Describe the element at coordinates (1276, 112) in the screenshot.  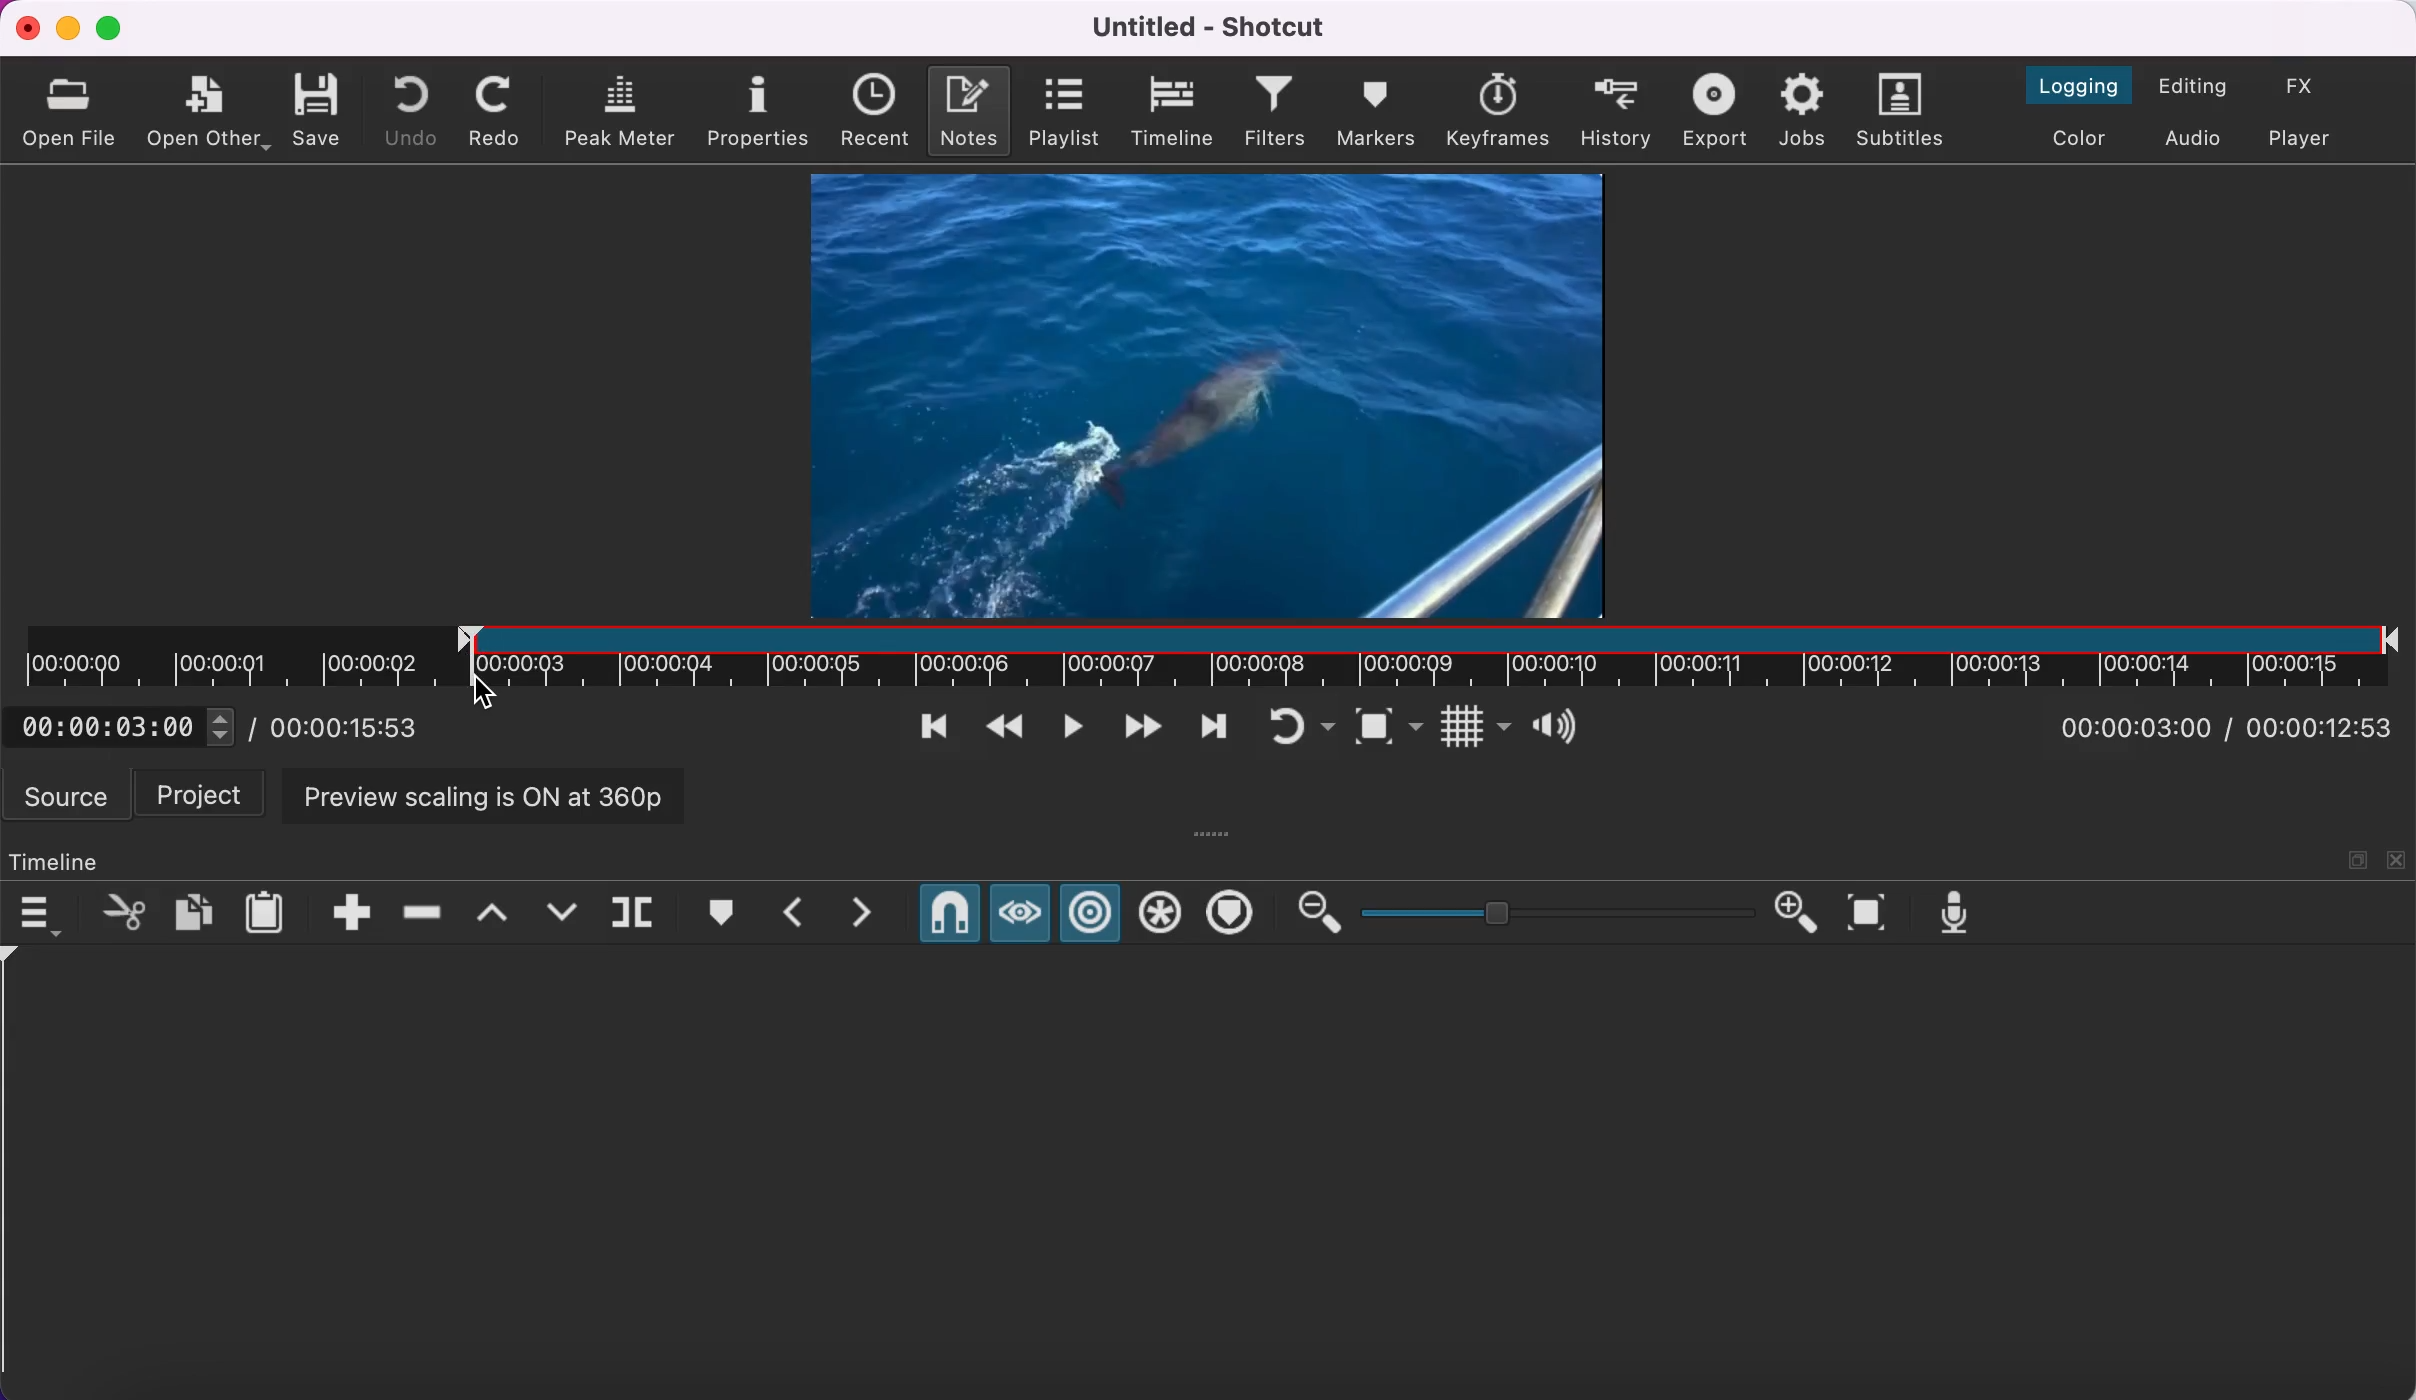
I see `filters` at that location.